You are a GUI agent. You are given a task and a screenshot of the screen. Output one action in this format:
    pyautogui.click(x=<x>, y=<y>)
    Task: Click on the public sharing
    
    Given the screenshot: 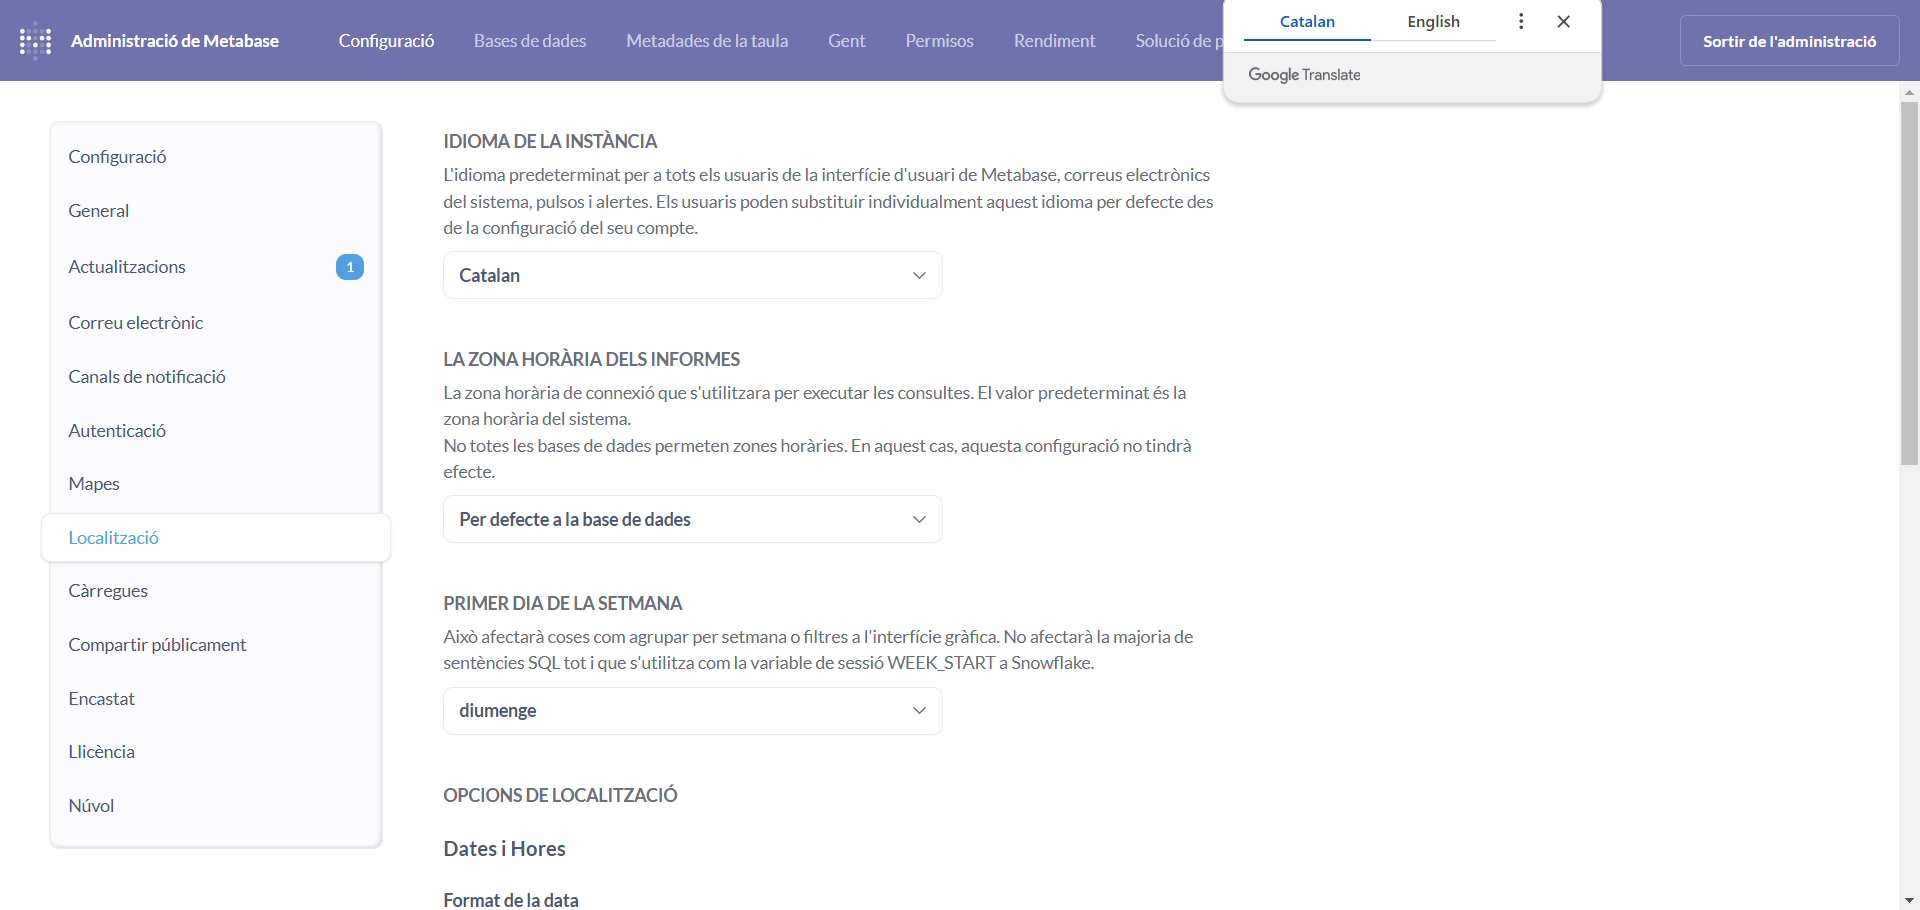 What is the action you would take?
    pyautogui.click(x=187, y=644)
    